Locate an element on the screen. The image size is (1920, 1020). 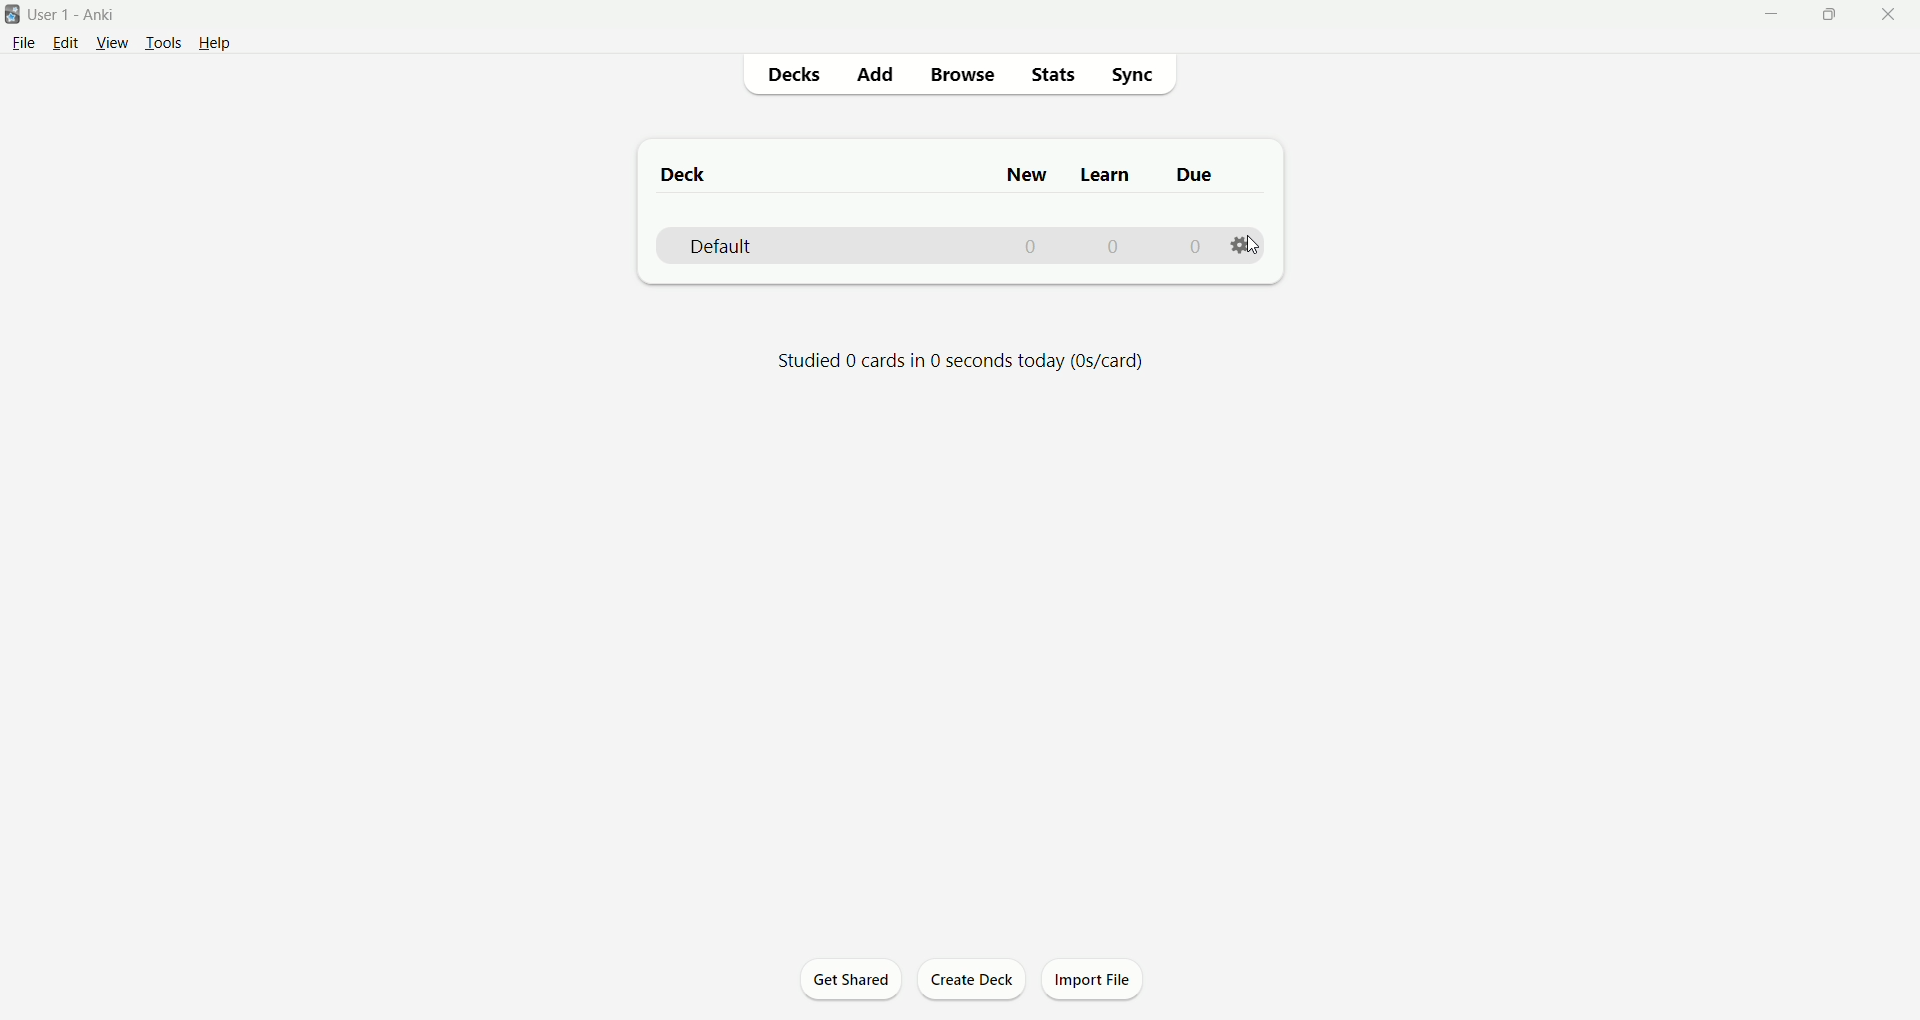
deck is located at coordinates (686, 173).